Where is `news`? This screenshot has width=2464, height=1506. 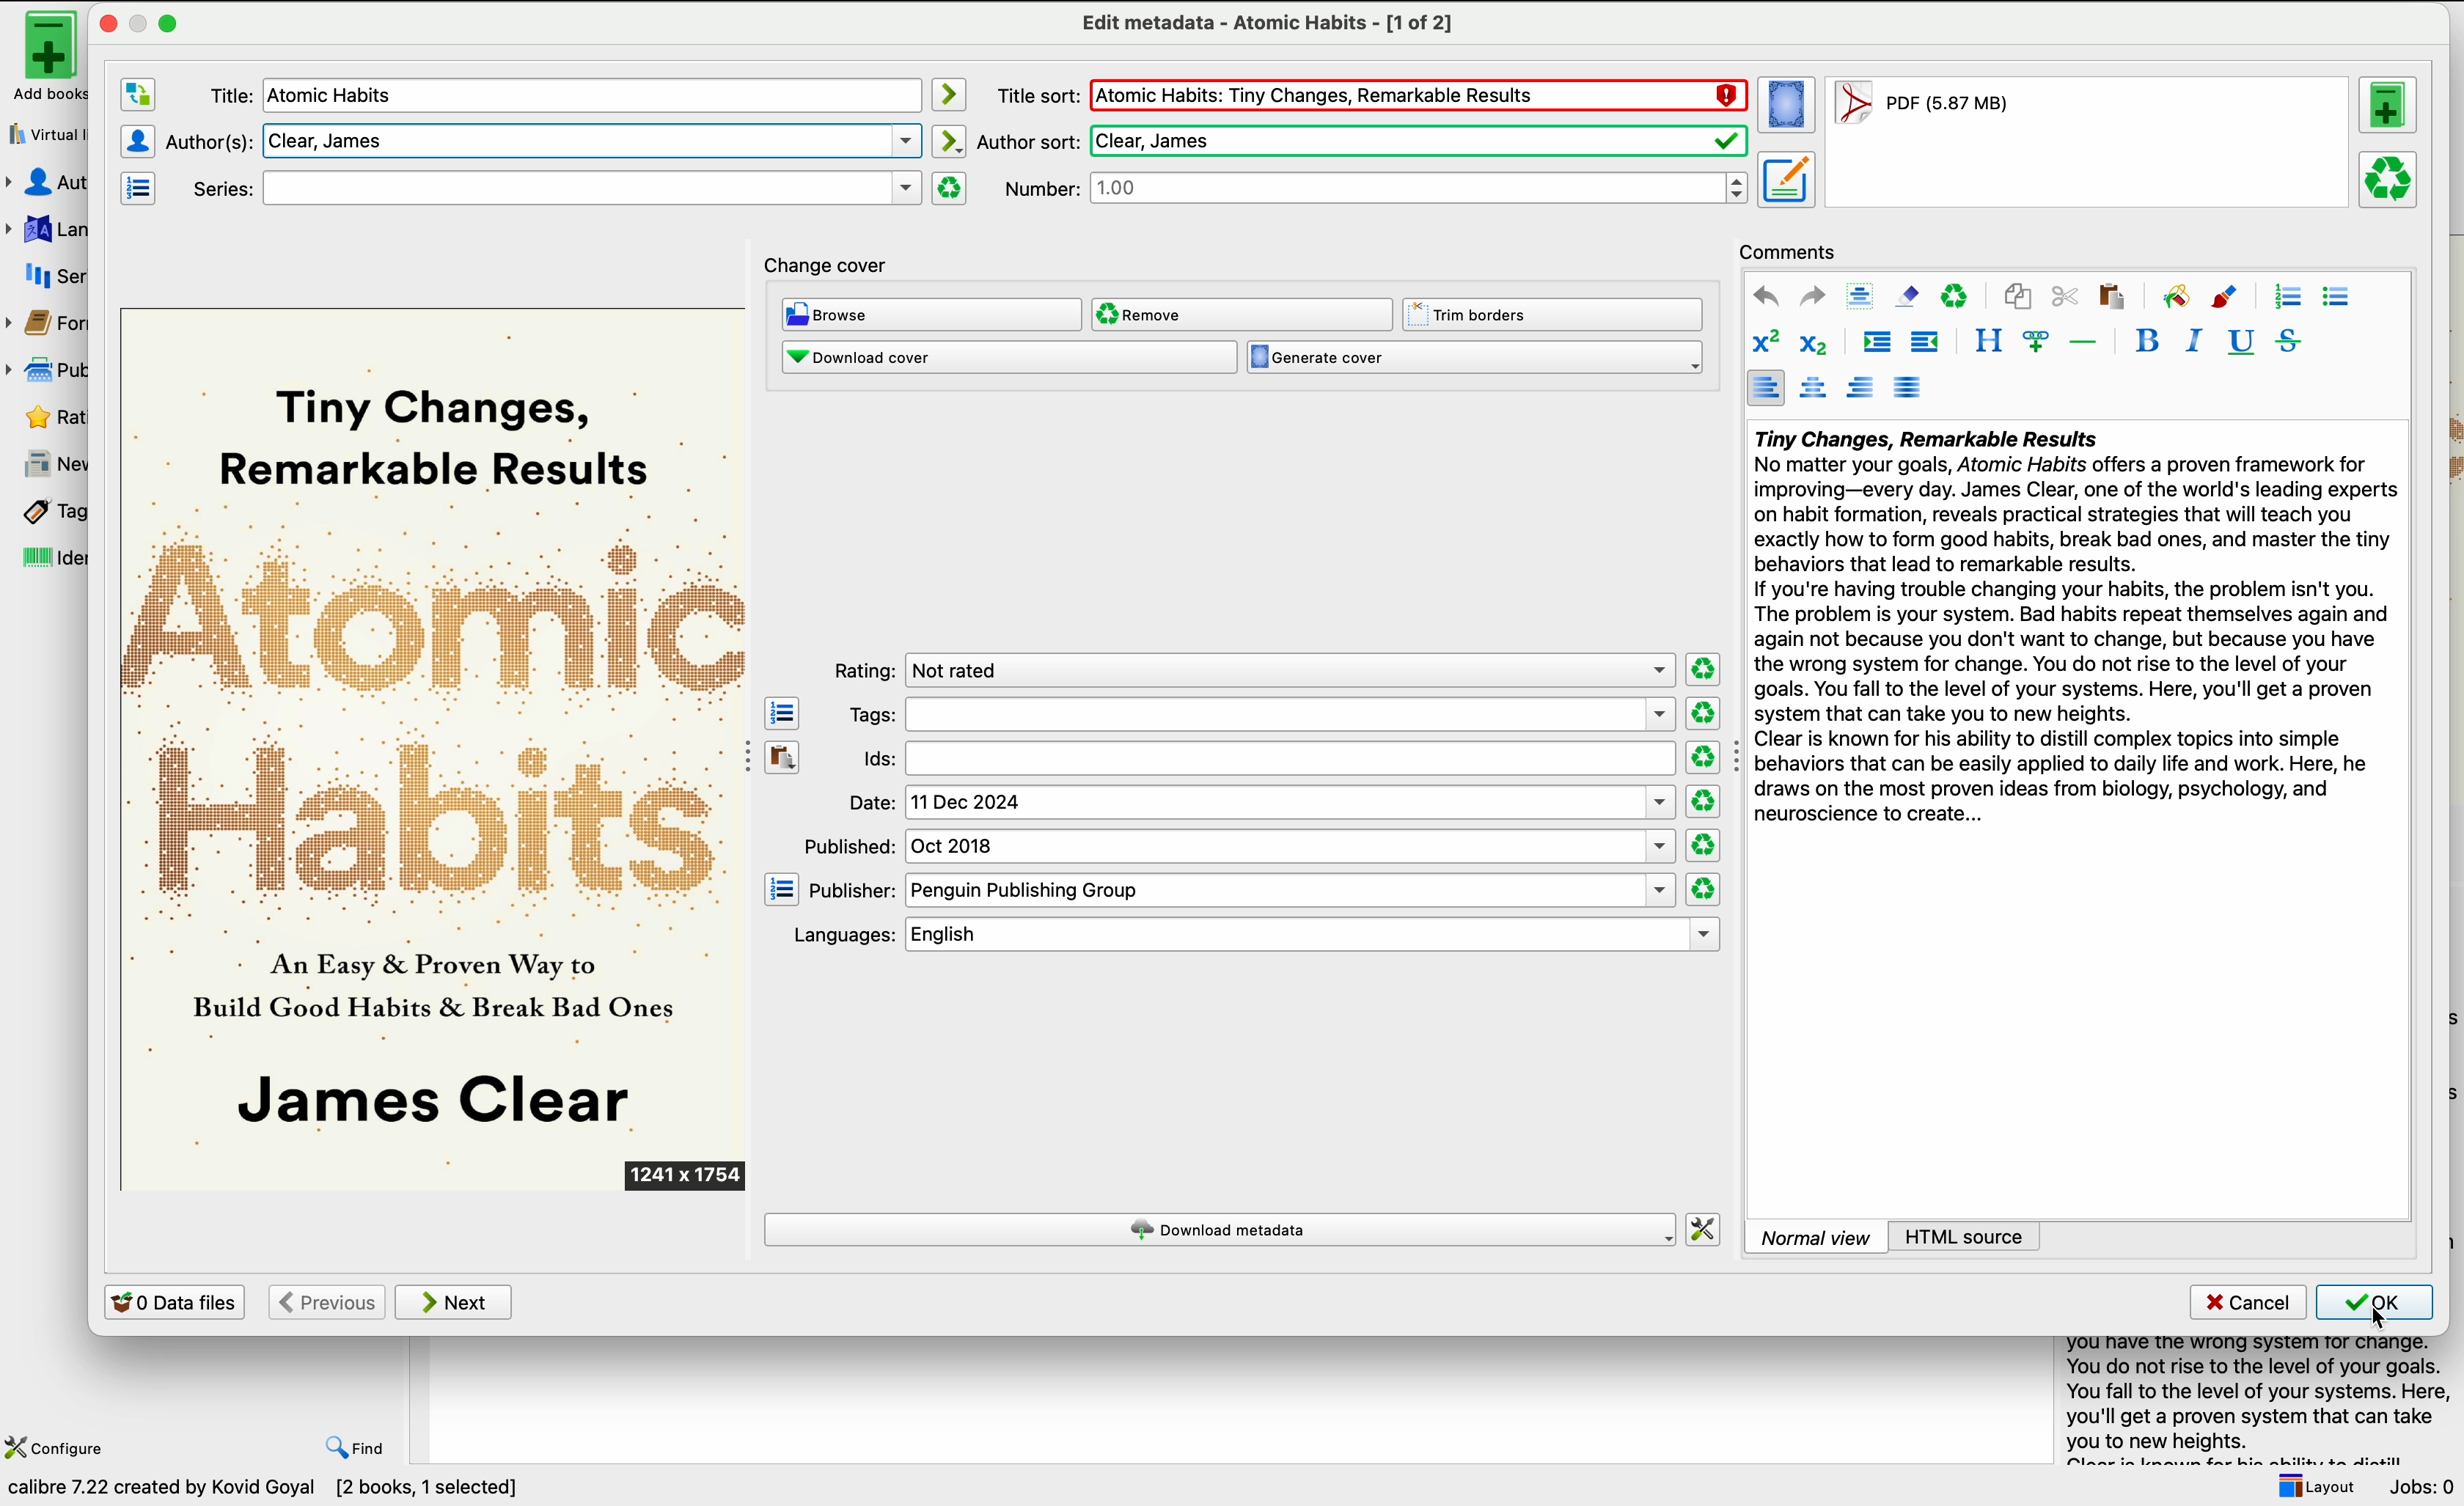
news is located at coordinates (45, 464).